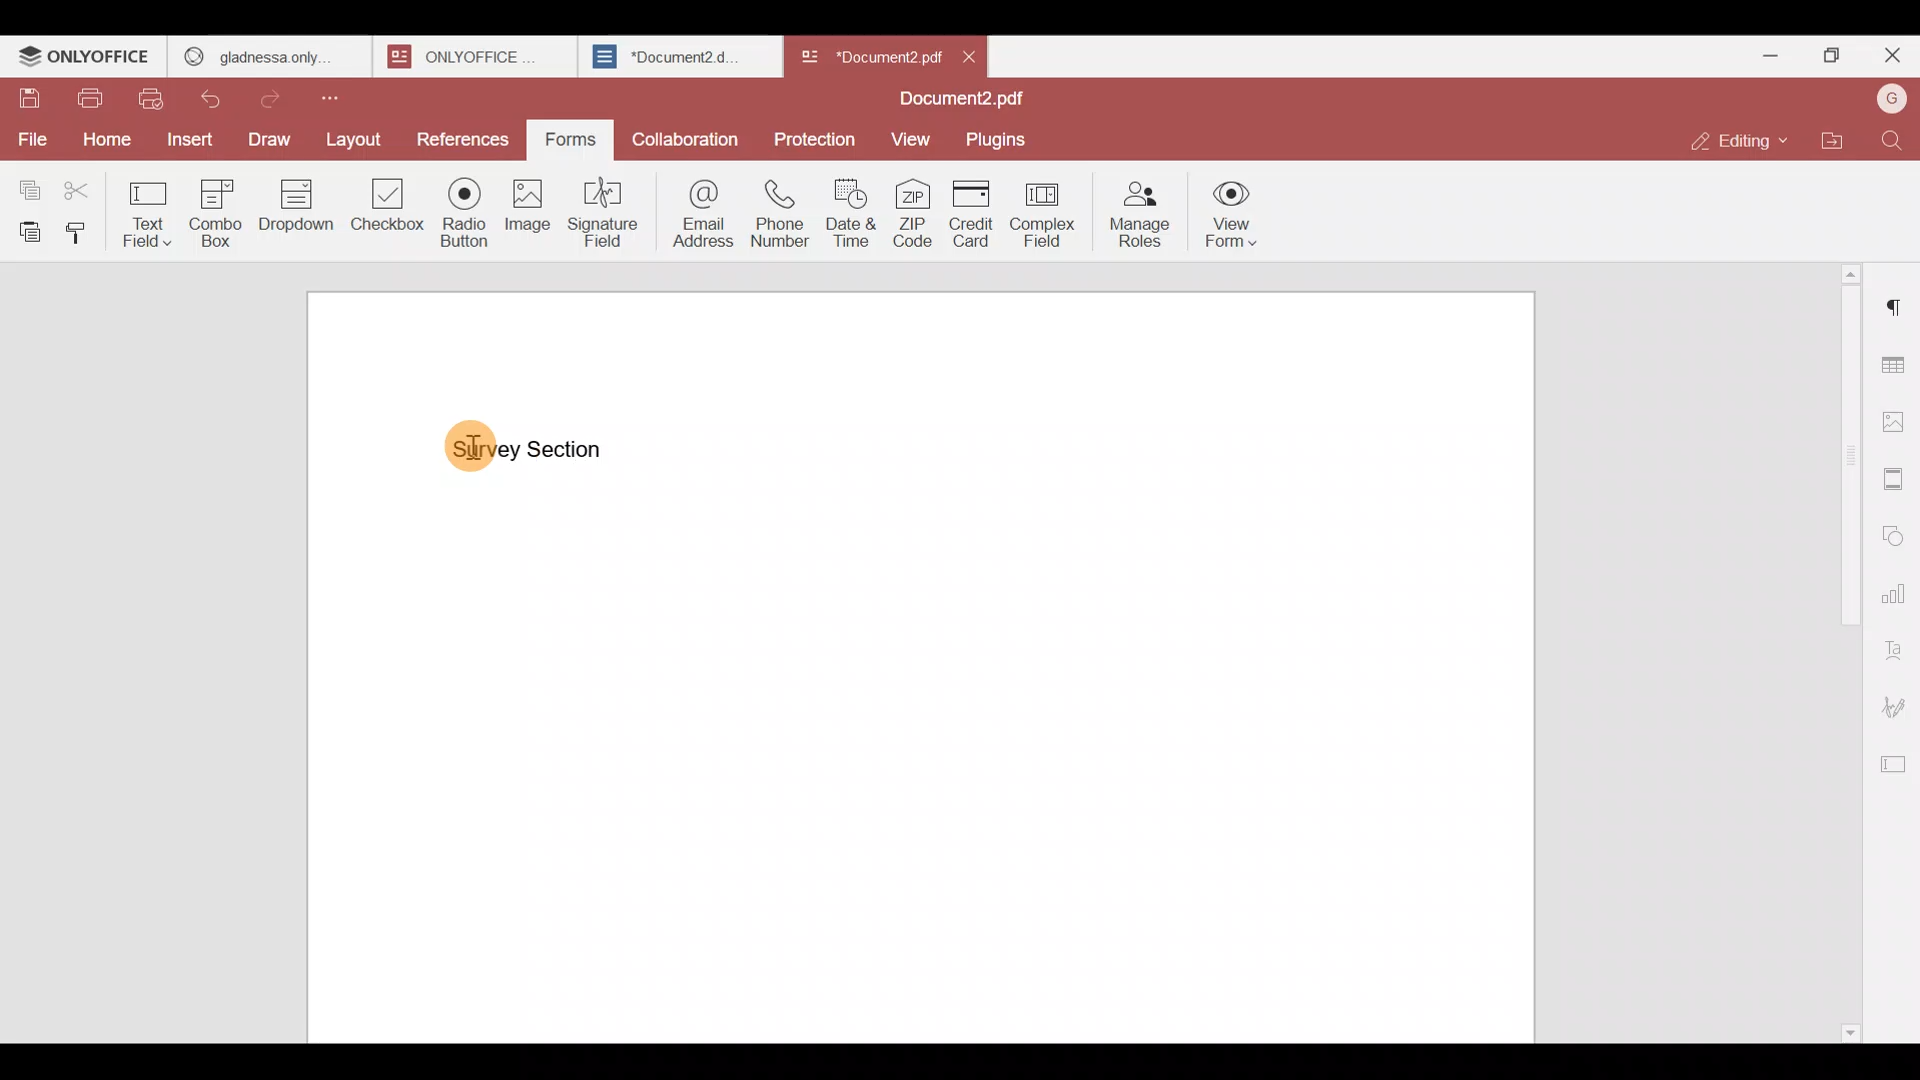  What do you see at coordinates (866, 56) in the screenshot?
I see `*Document2 pd` at bounding box center [866, 56].